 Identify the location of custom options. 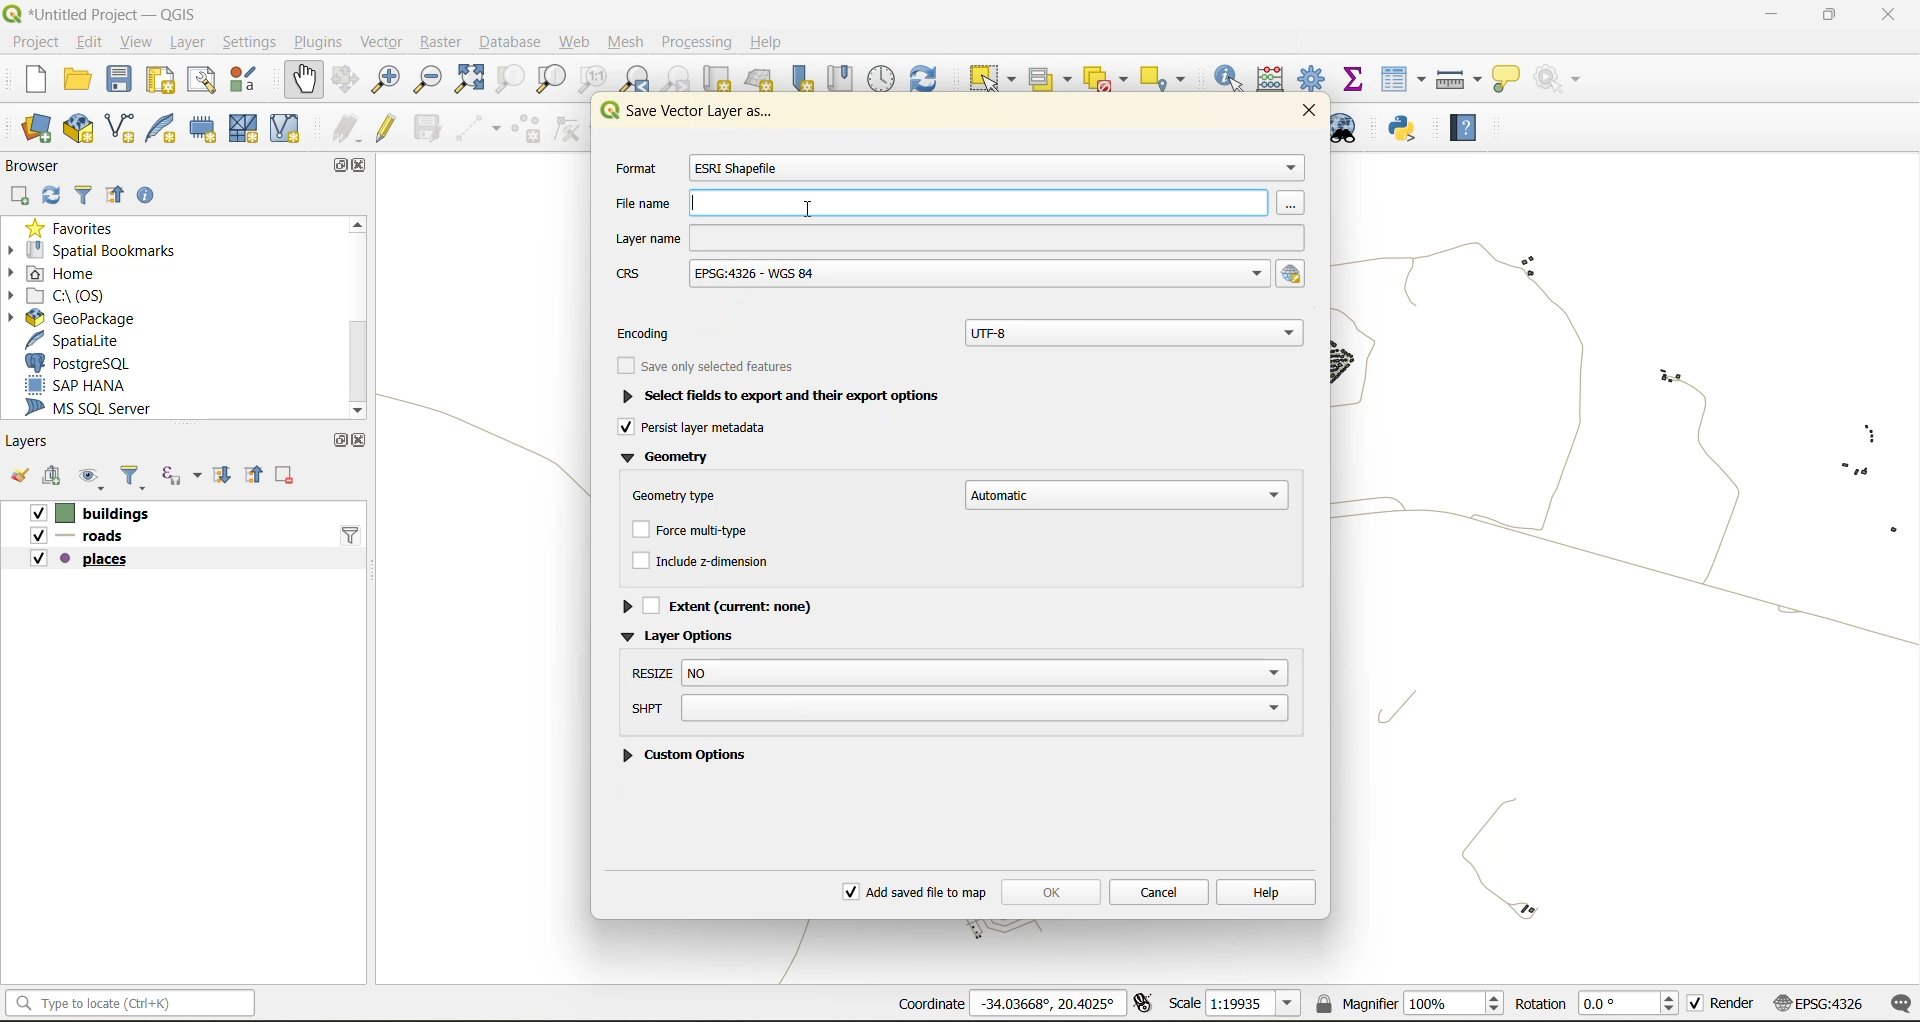
(689, 753).